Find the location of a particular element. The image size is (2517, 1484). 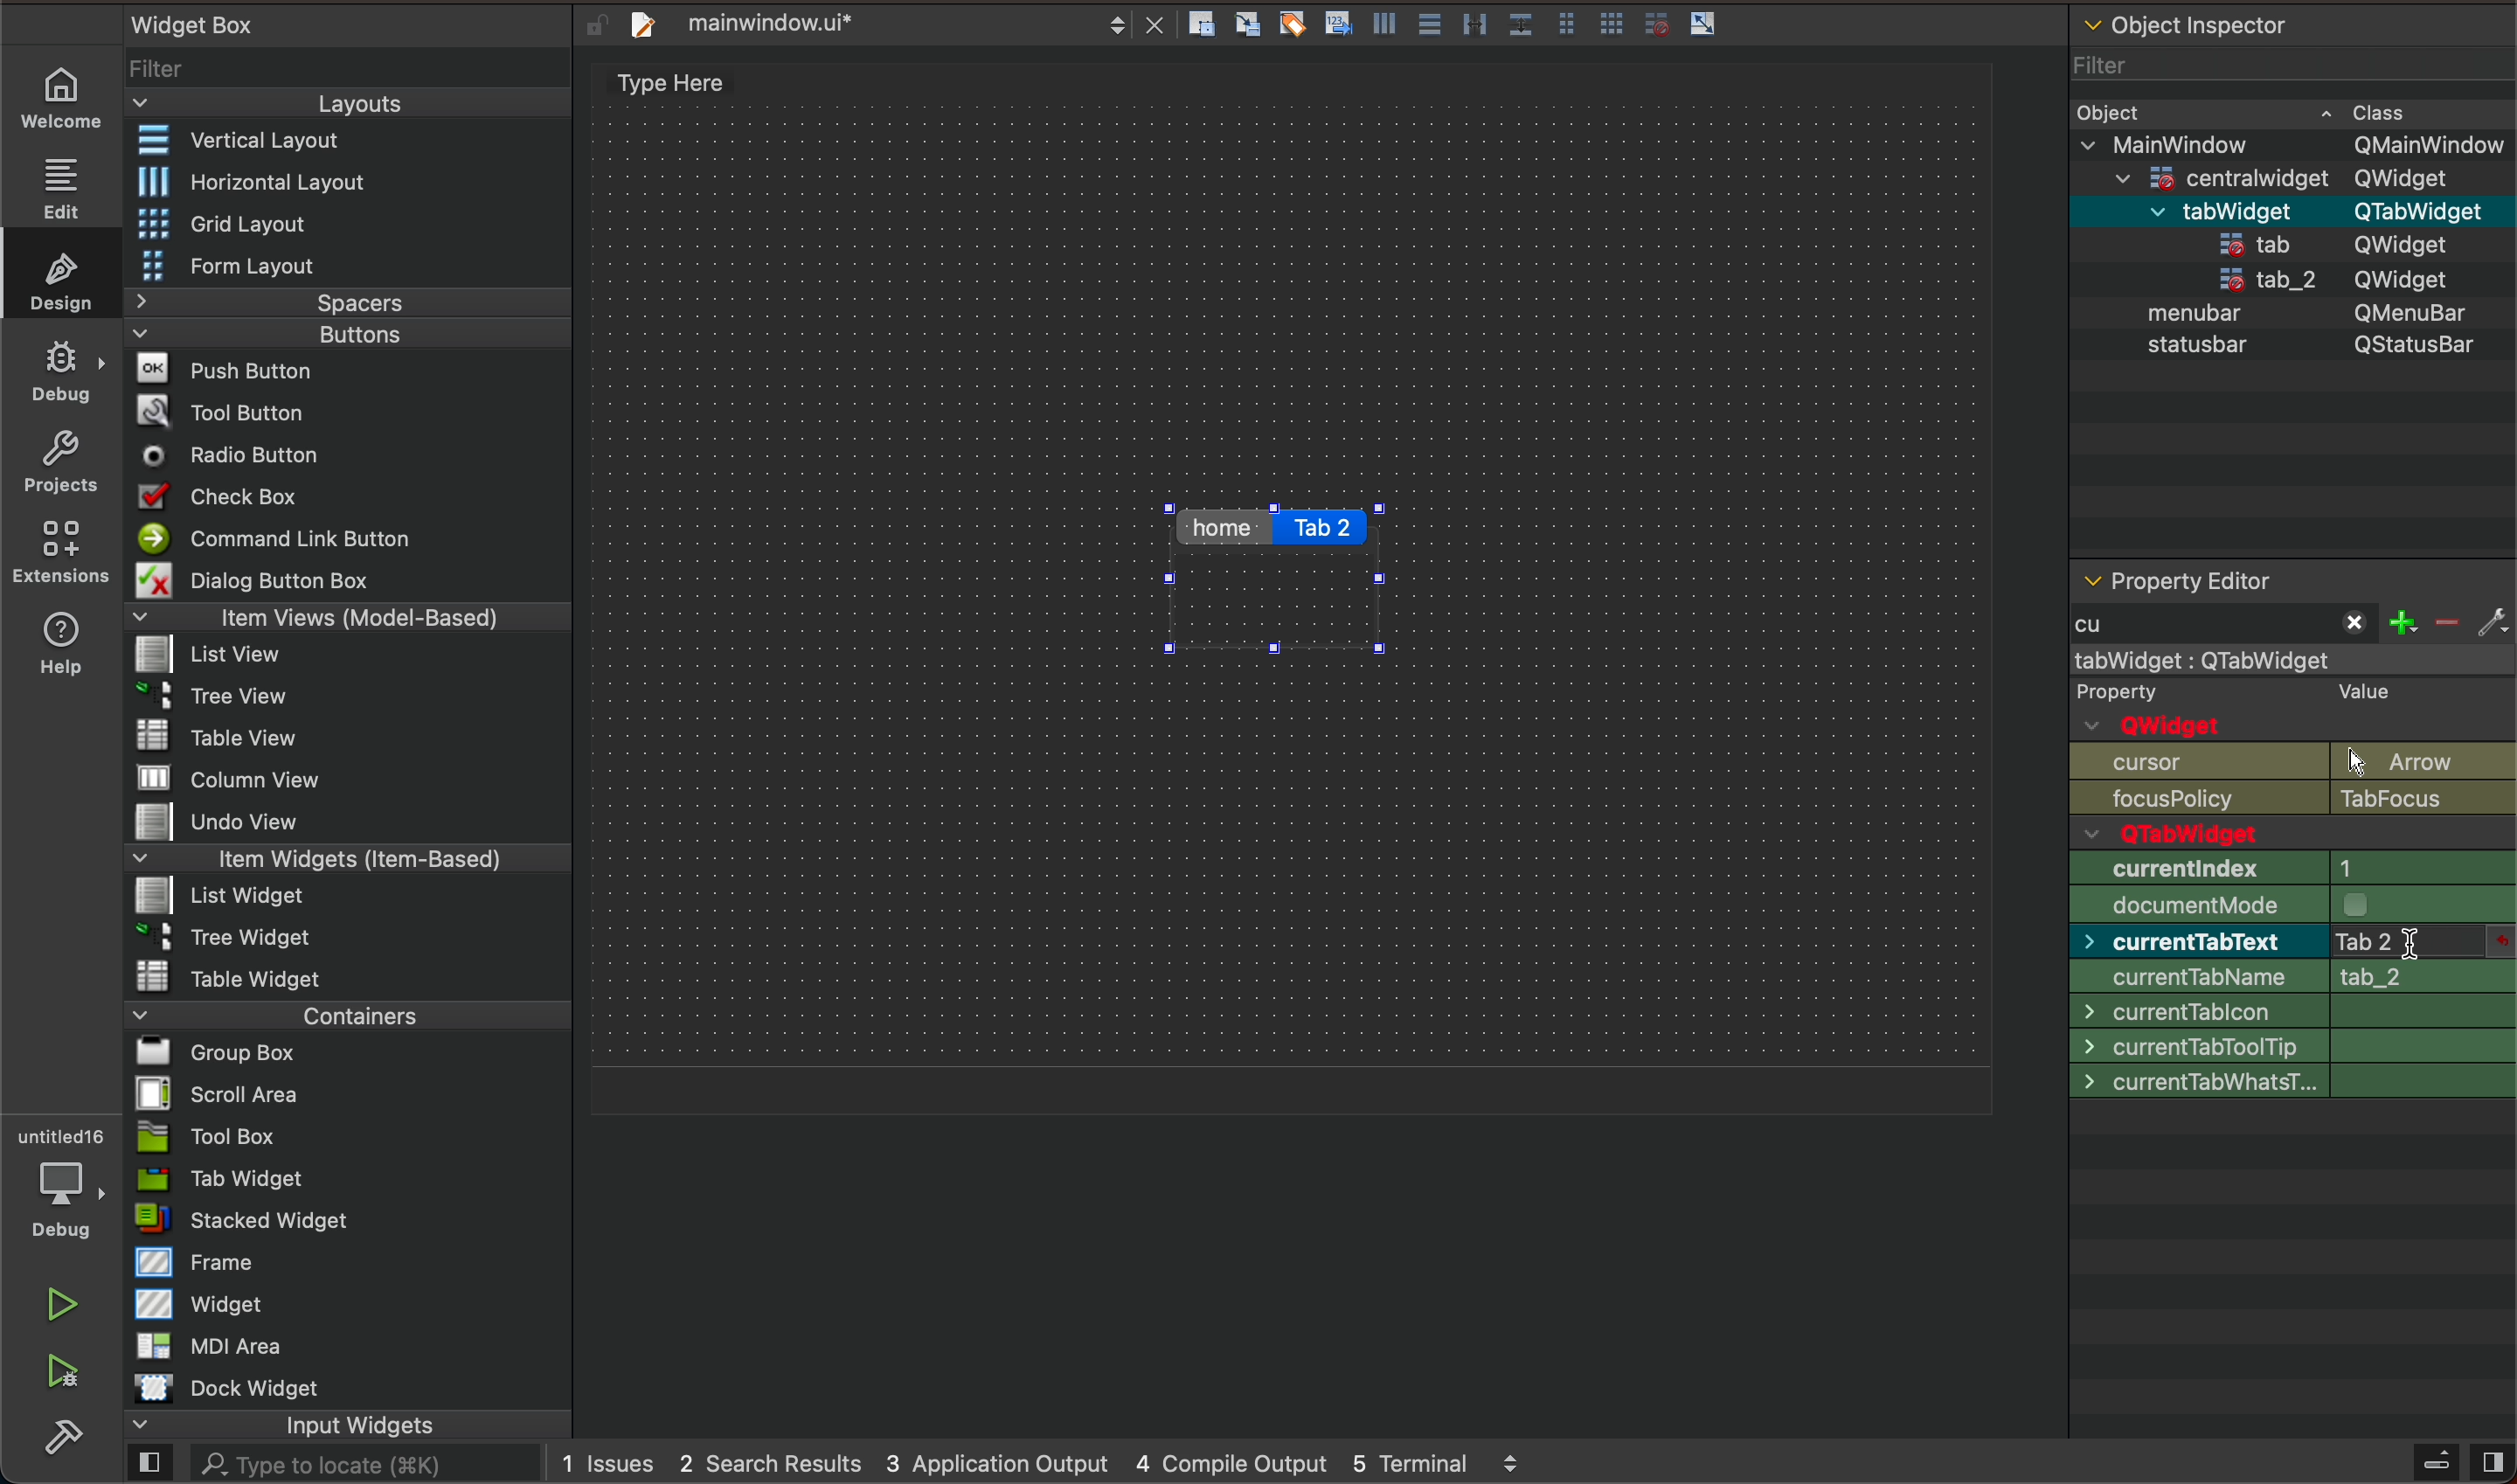

Filter is located at coordinates (164, 66).